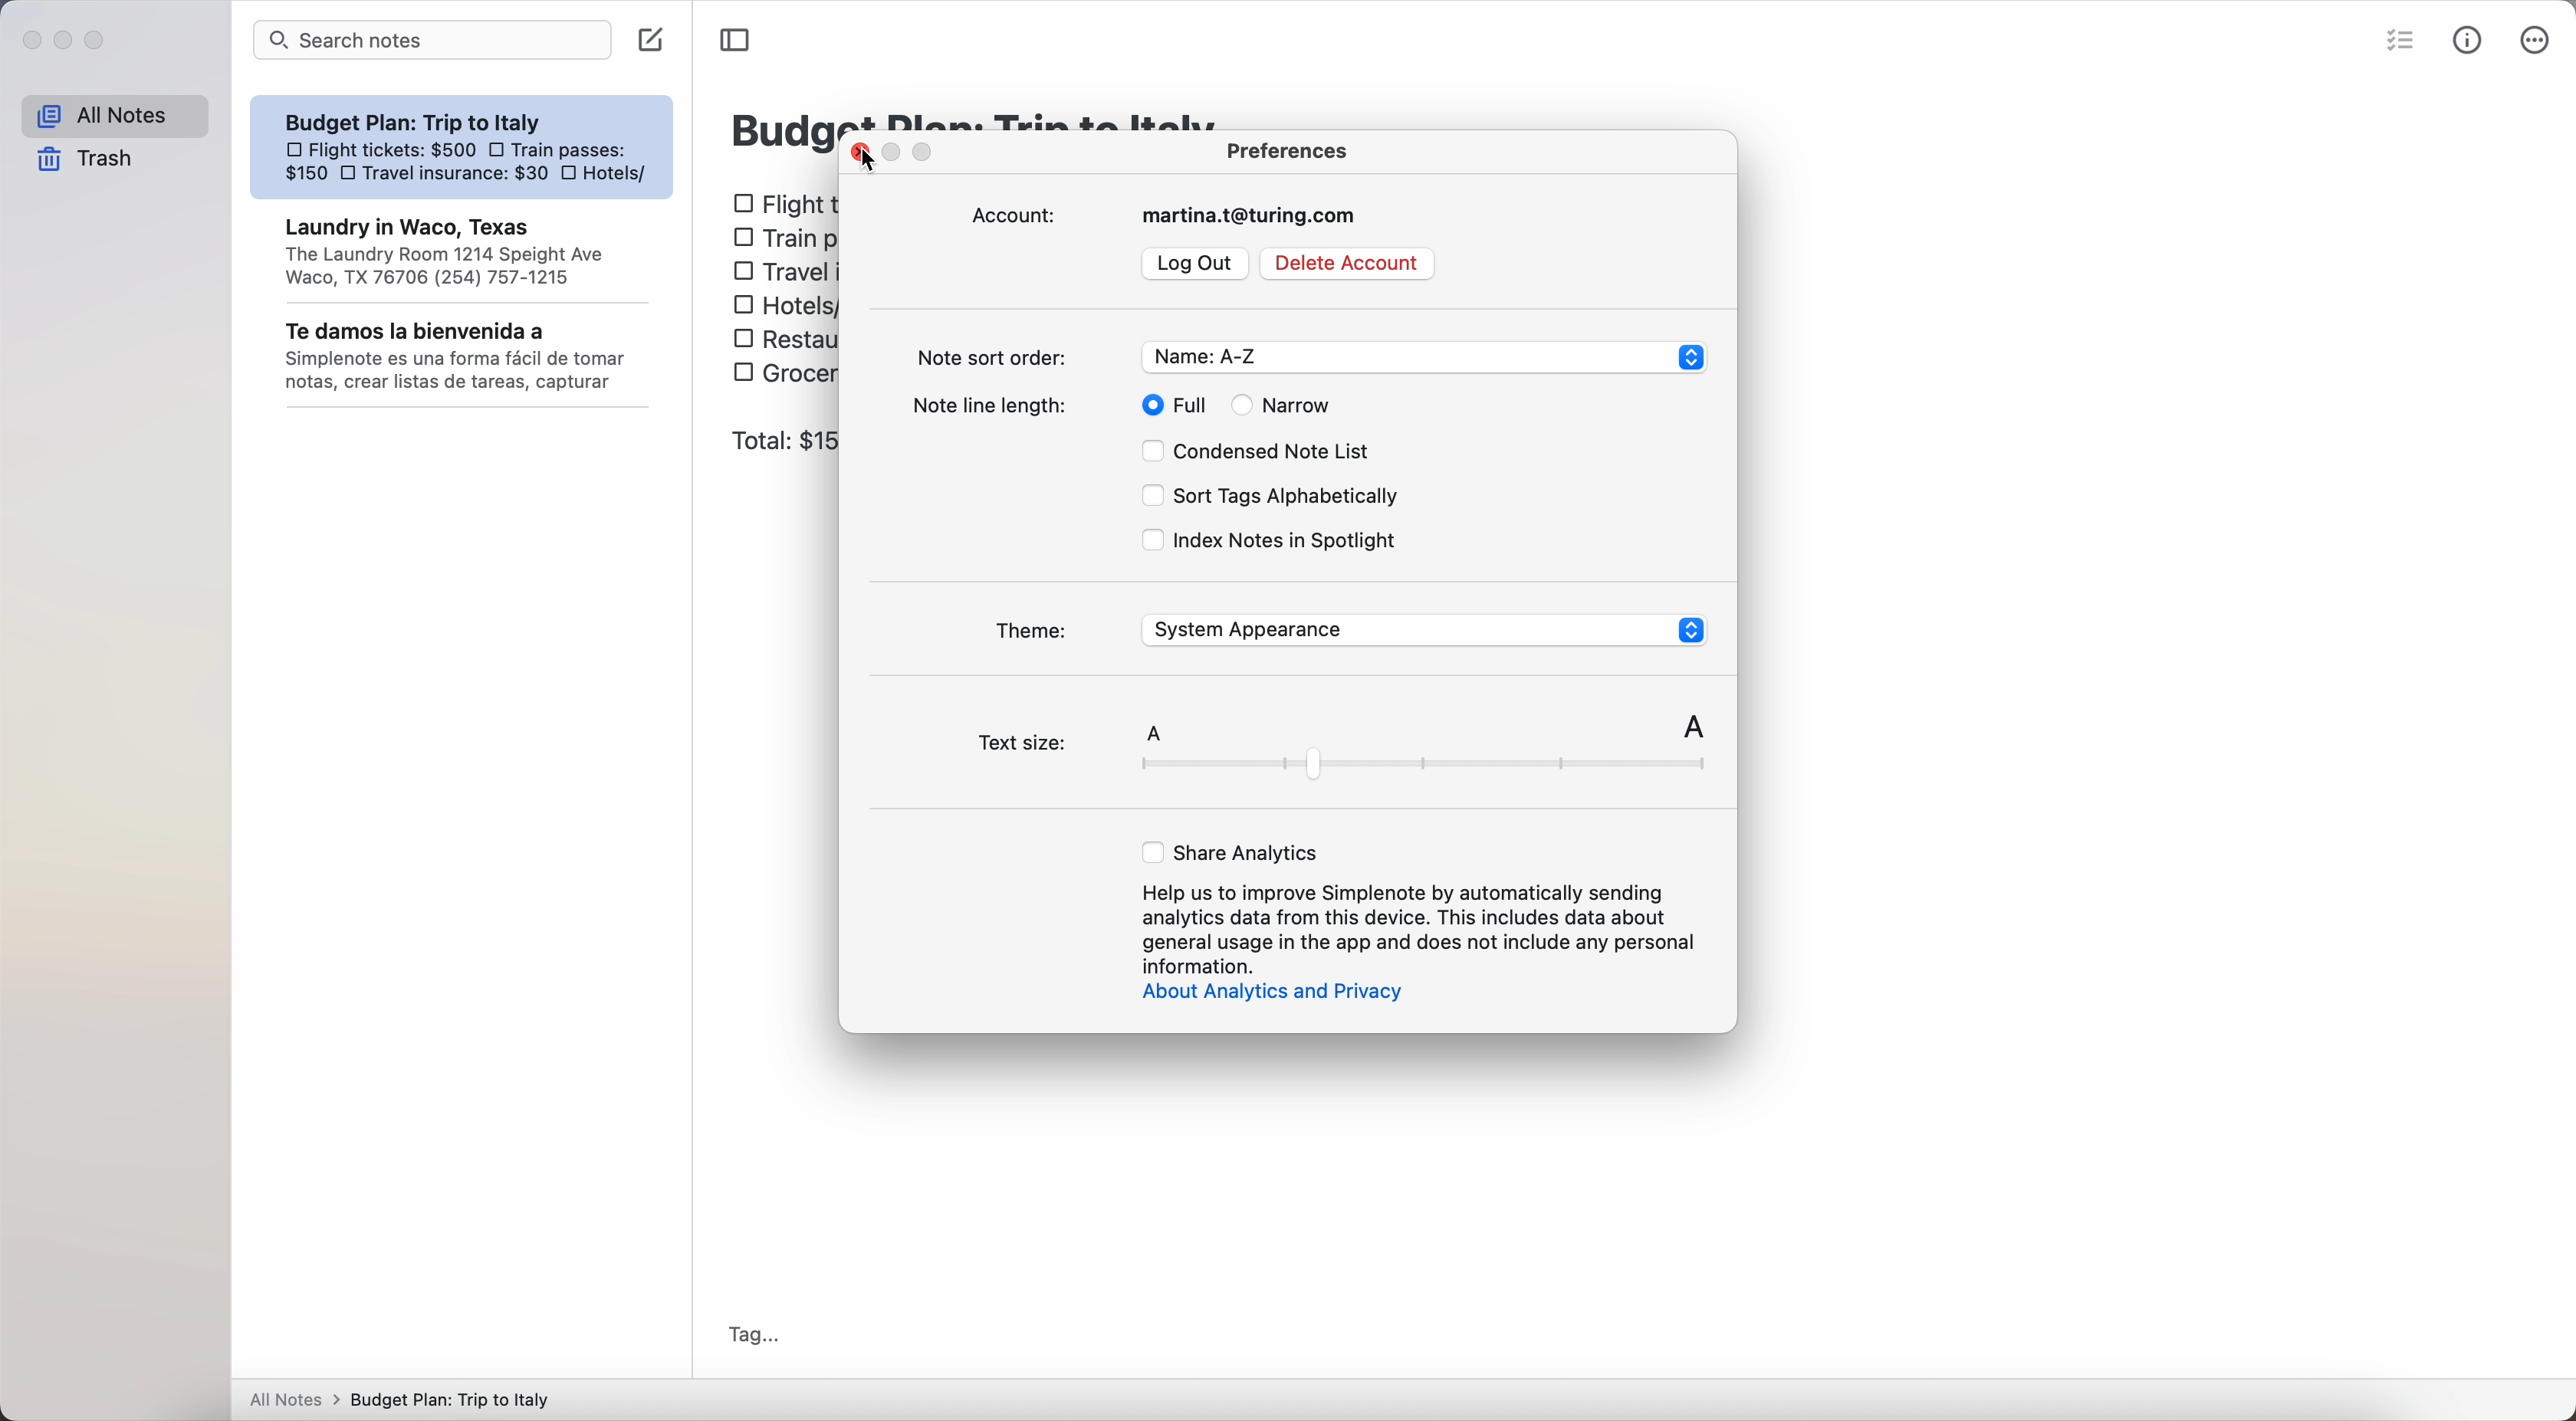 Image resolution: width=2576 pixels, height=1421 pixels. Describe the element at coordinates (870, 179) in the screenshot. I see `cursor` at that location.